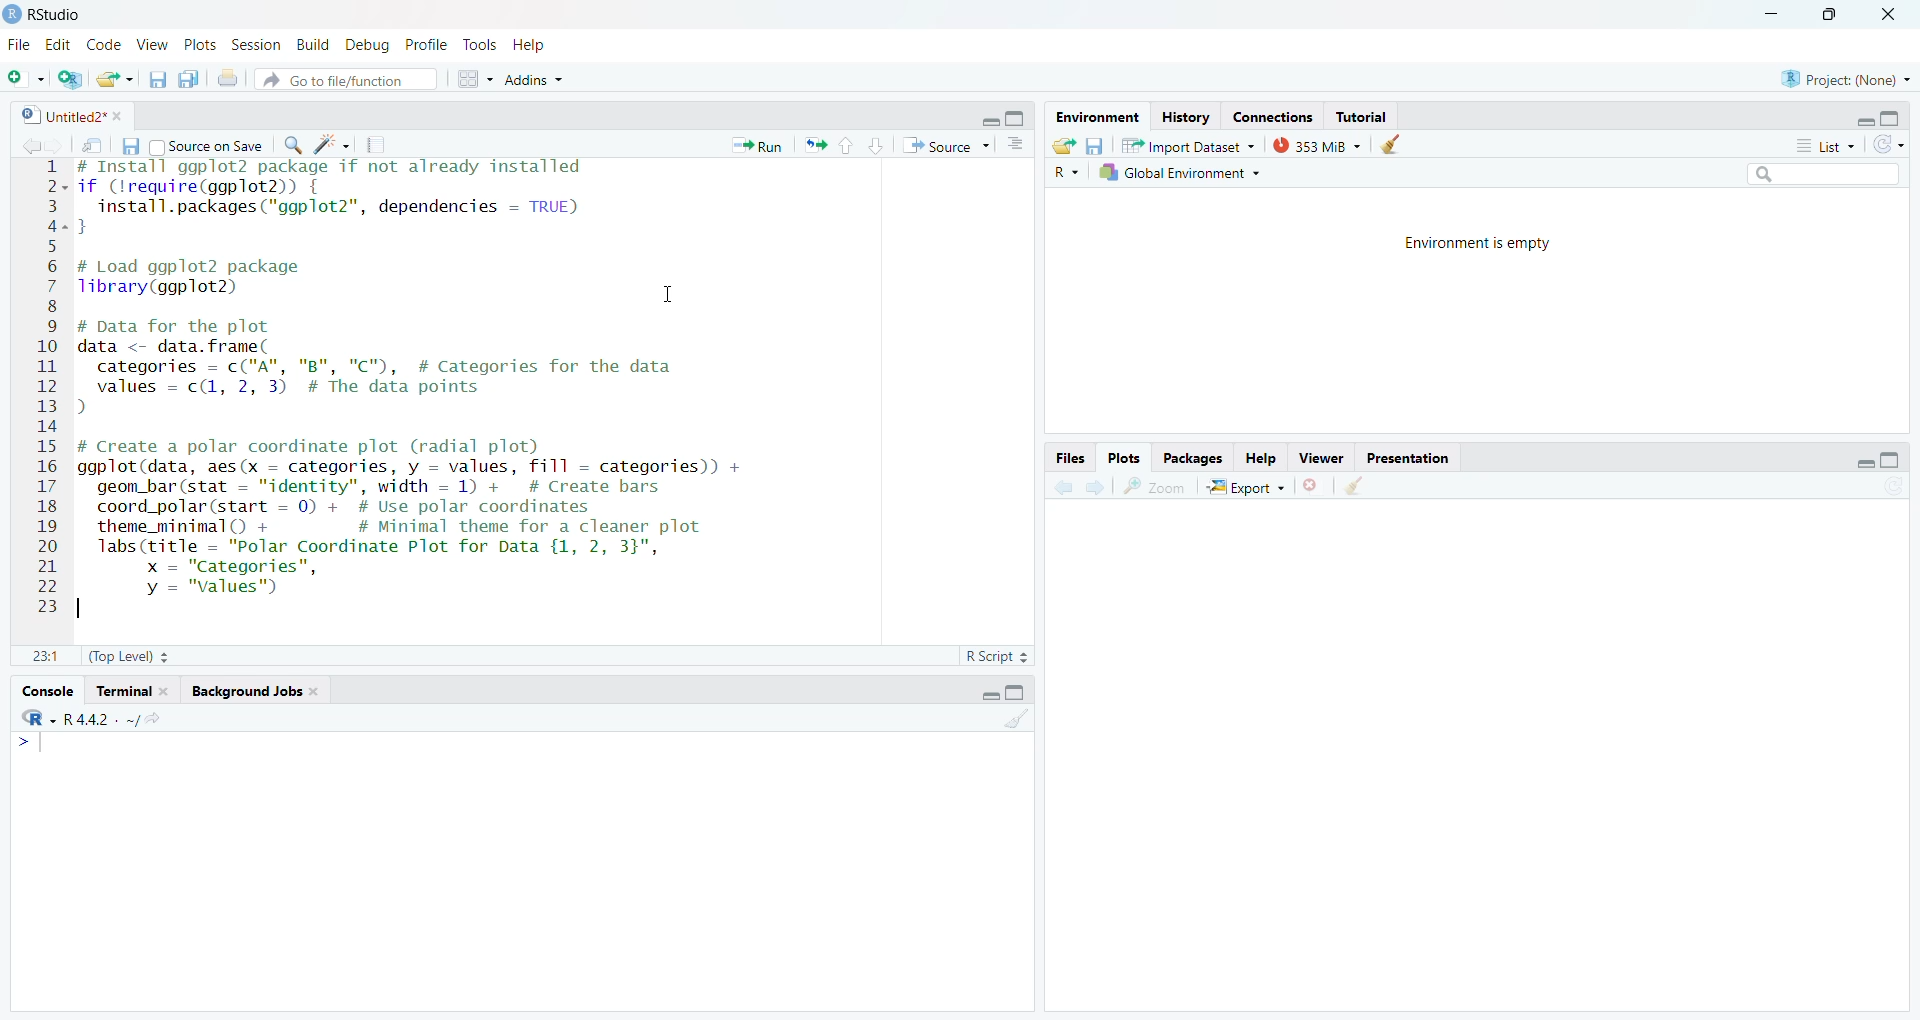  What do you see at coordinates (1093, 115) in the screenshot?
I see `Environment` at bounding box center [1093, 115].